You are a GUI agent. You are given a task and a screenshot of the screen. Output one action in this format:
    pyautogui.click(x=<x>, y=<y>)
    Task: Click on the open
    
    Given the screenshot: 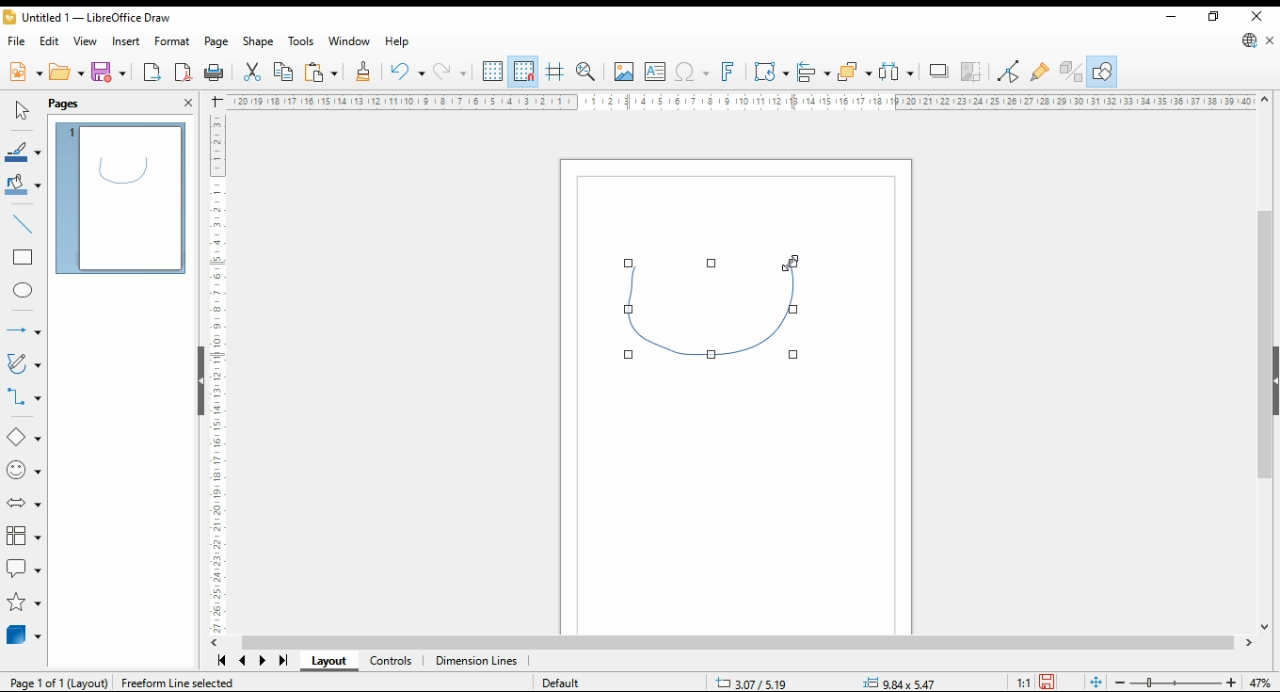 What is the action you would take?
    pyautogui.click(x=66, y=71)
    